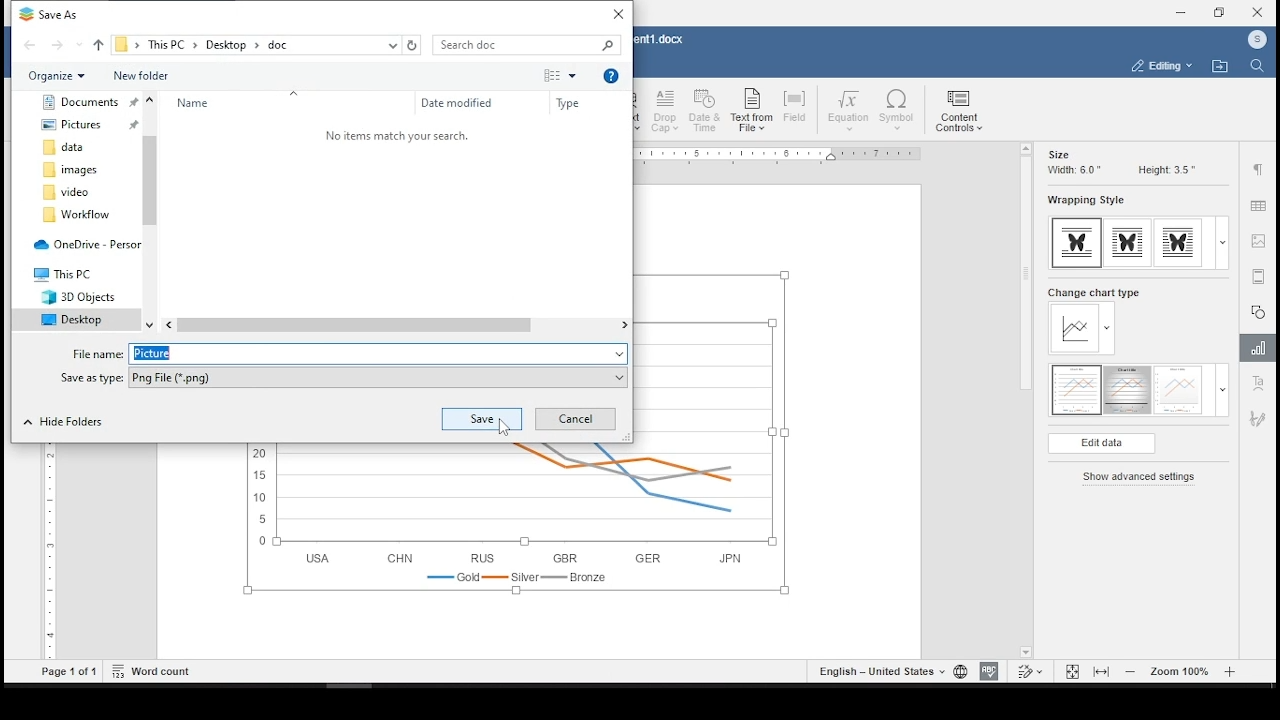 The width and height of the screenshot is (1280, 720). I want to click on up, so click(96, 44).